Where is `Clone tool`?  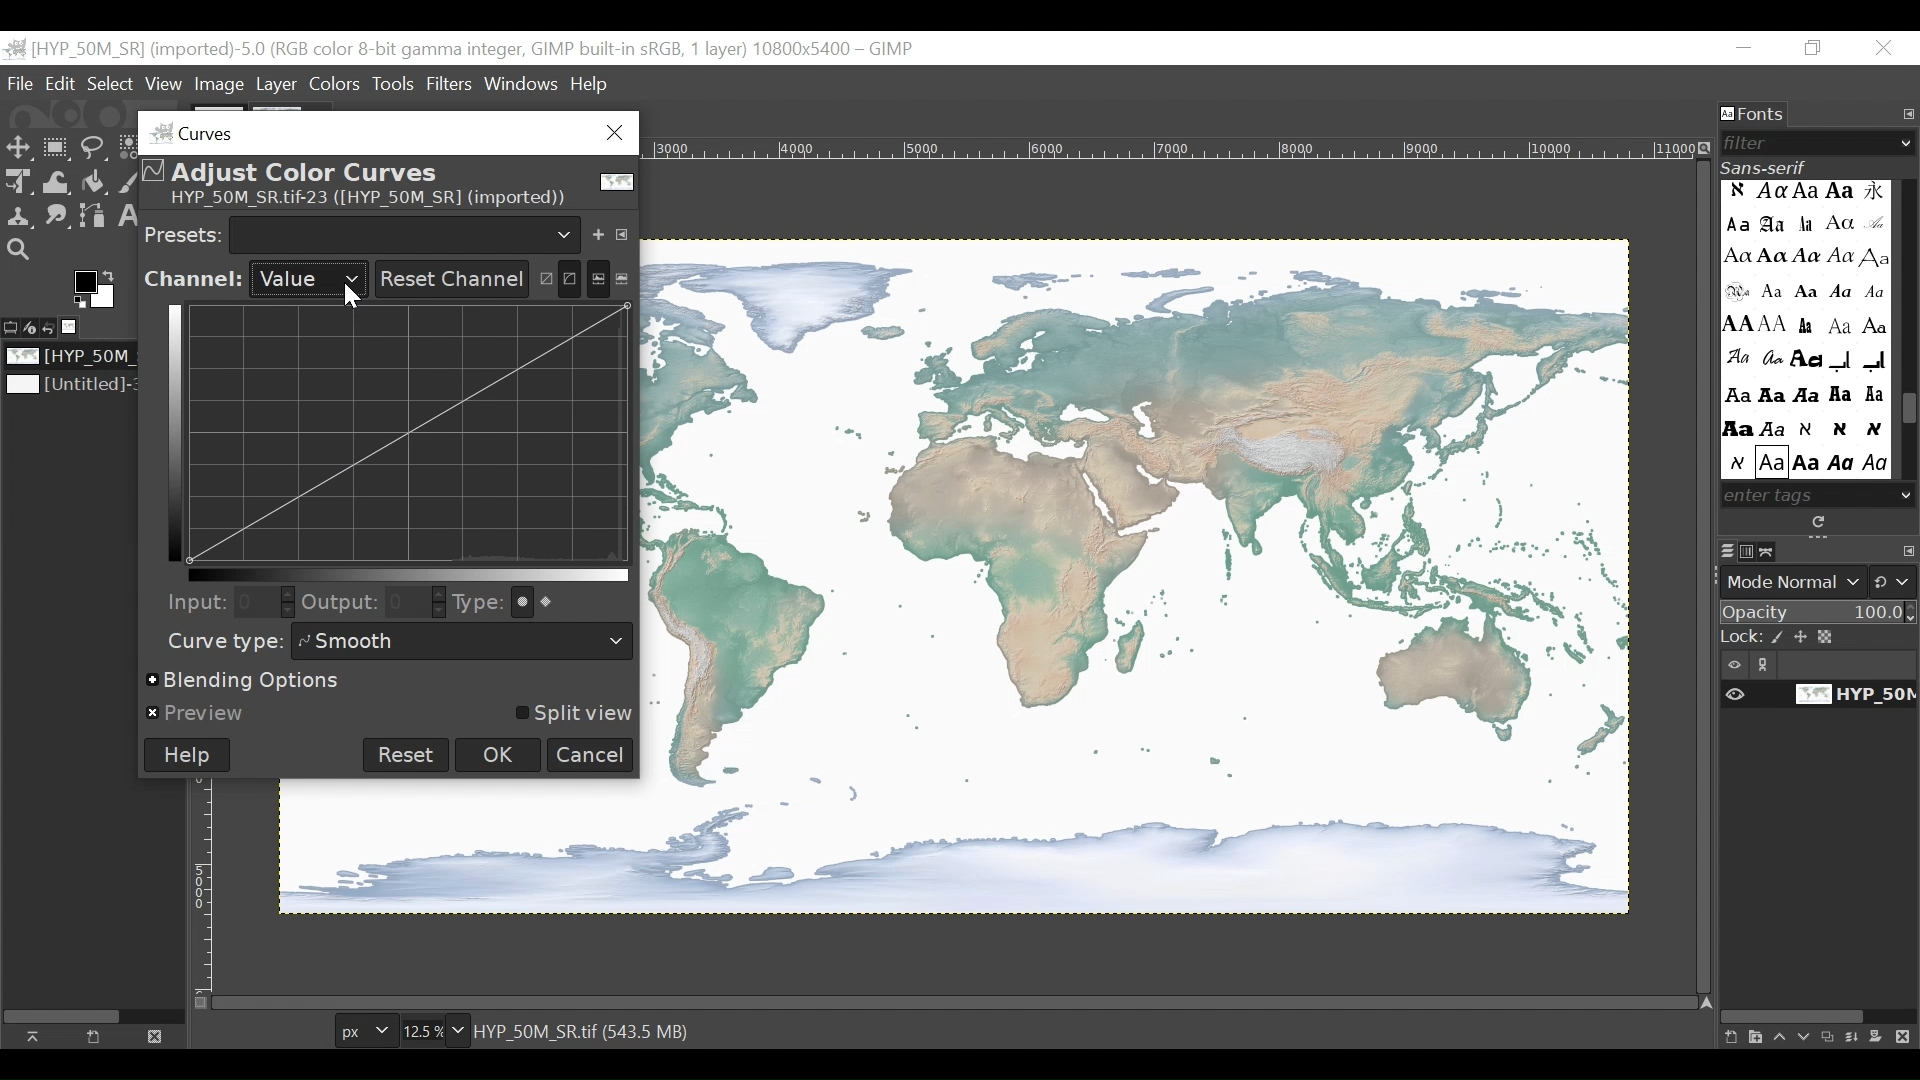
Clone tool is located at coordinates (18, 216).